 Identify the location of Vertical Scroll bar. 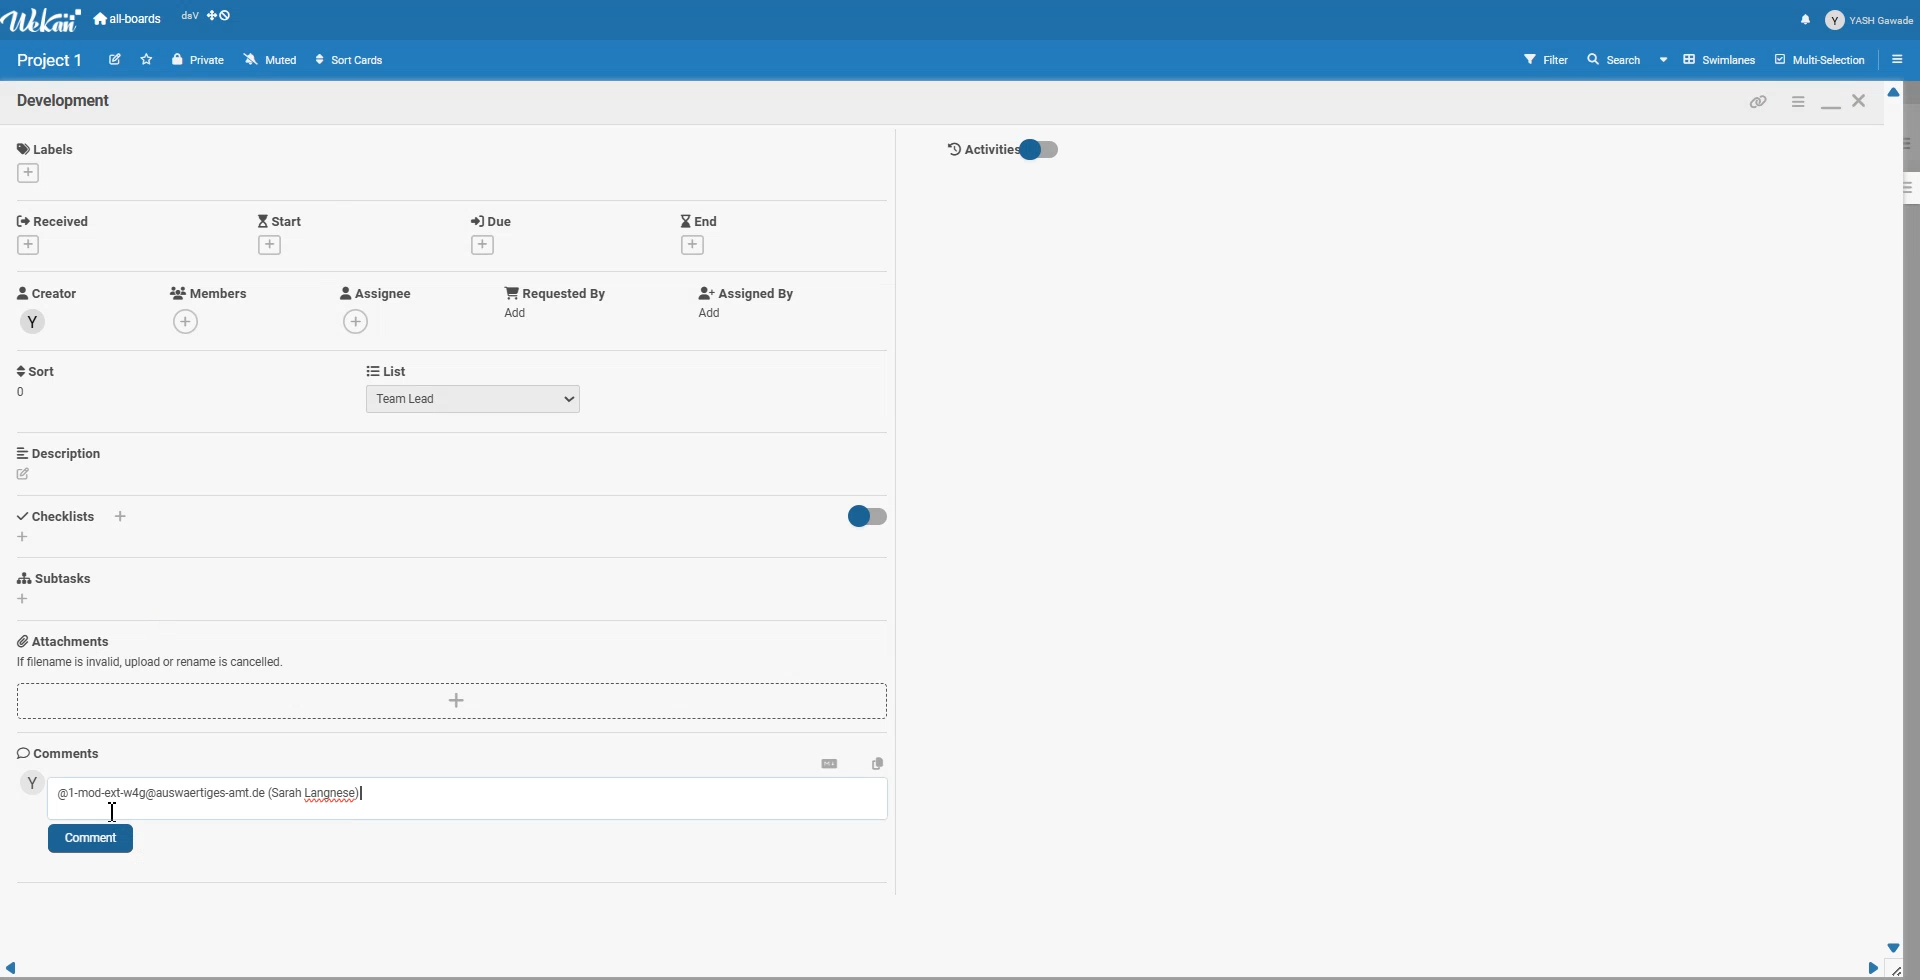
(1895, 520).